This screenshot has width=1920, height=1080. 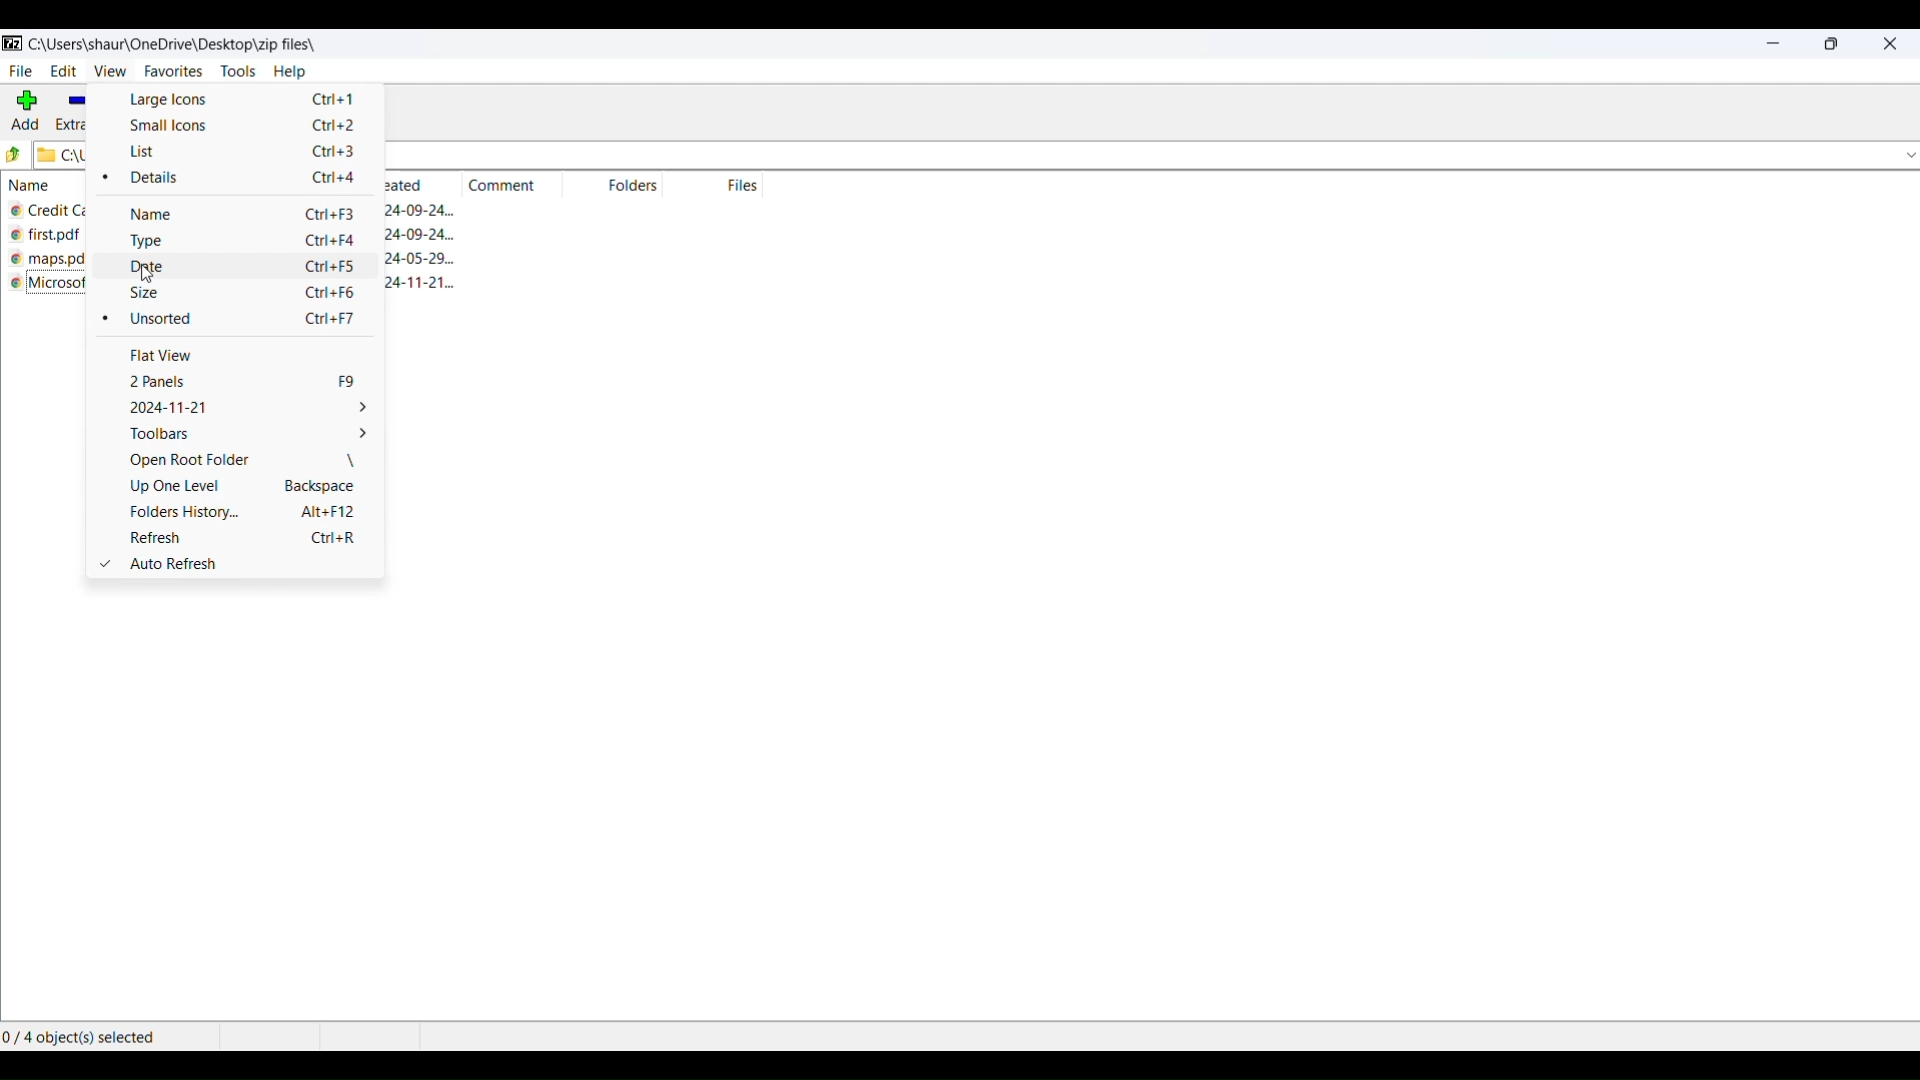 I want to click on name, so click(x=236, y=212).